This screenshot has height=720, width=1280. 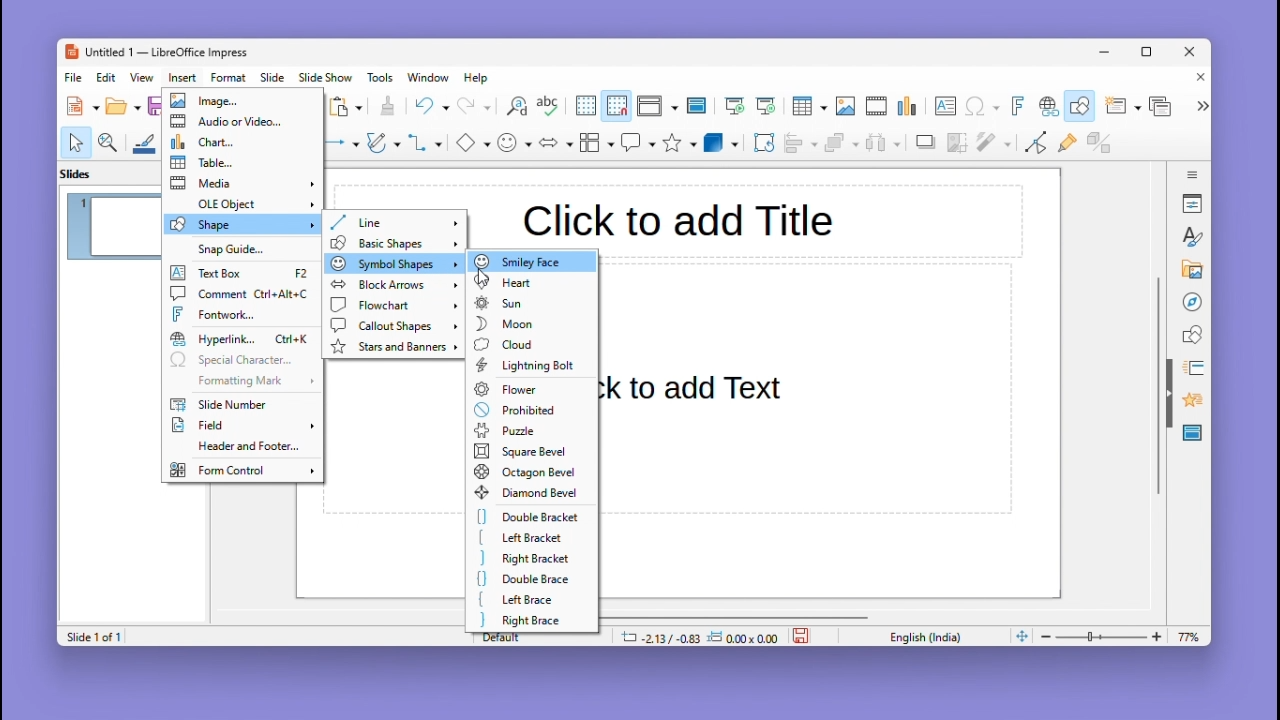 I want to click on Star, so click(x=680, y=143).